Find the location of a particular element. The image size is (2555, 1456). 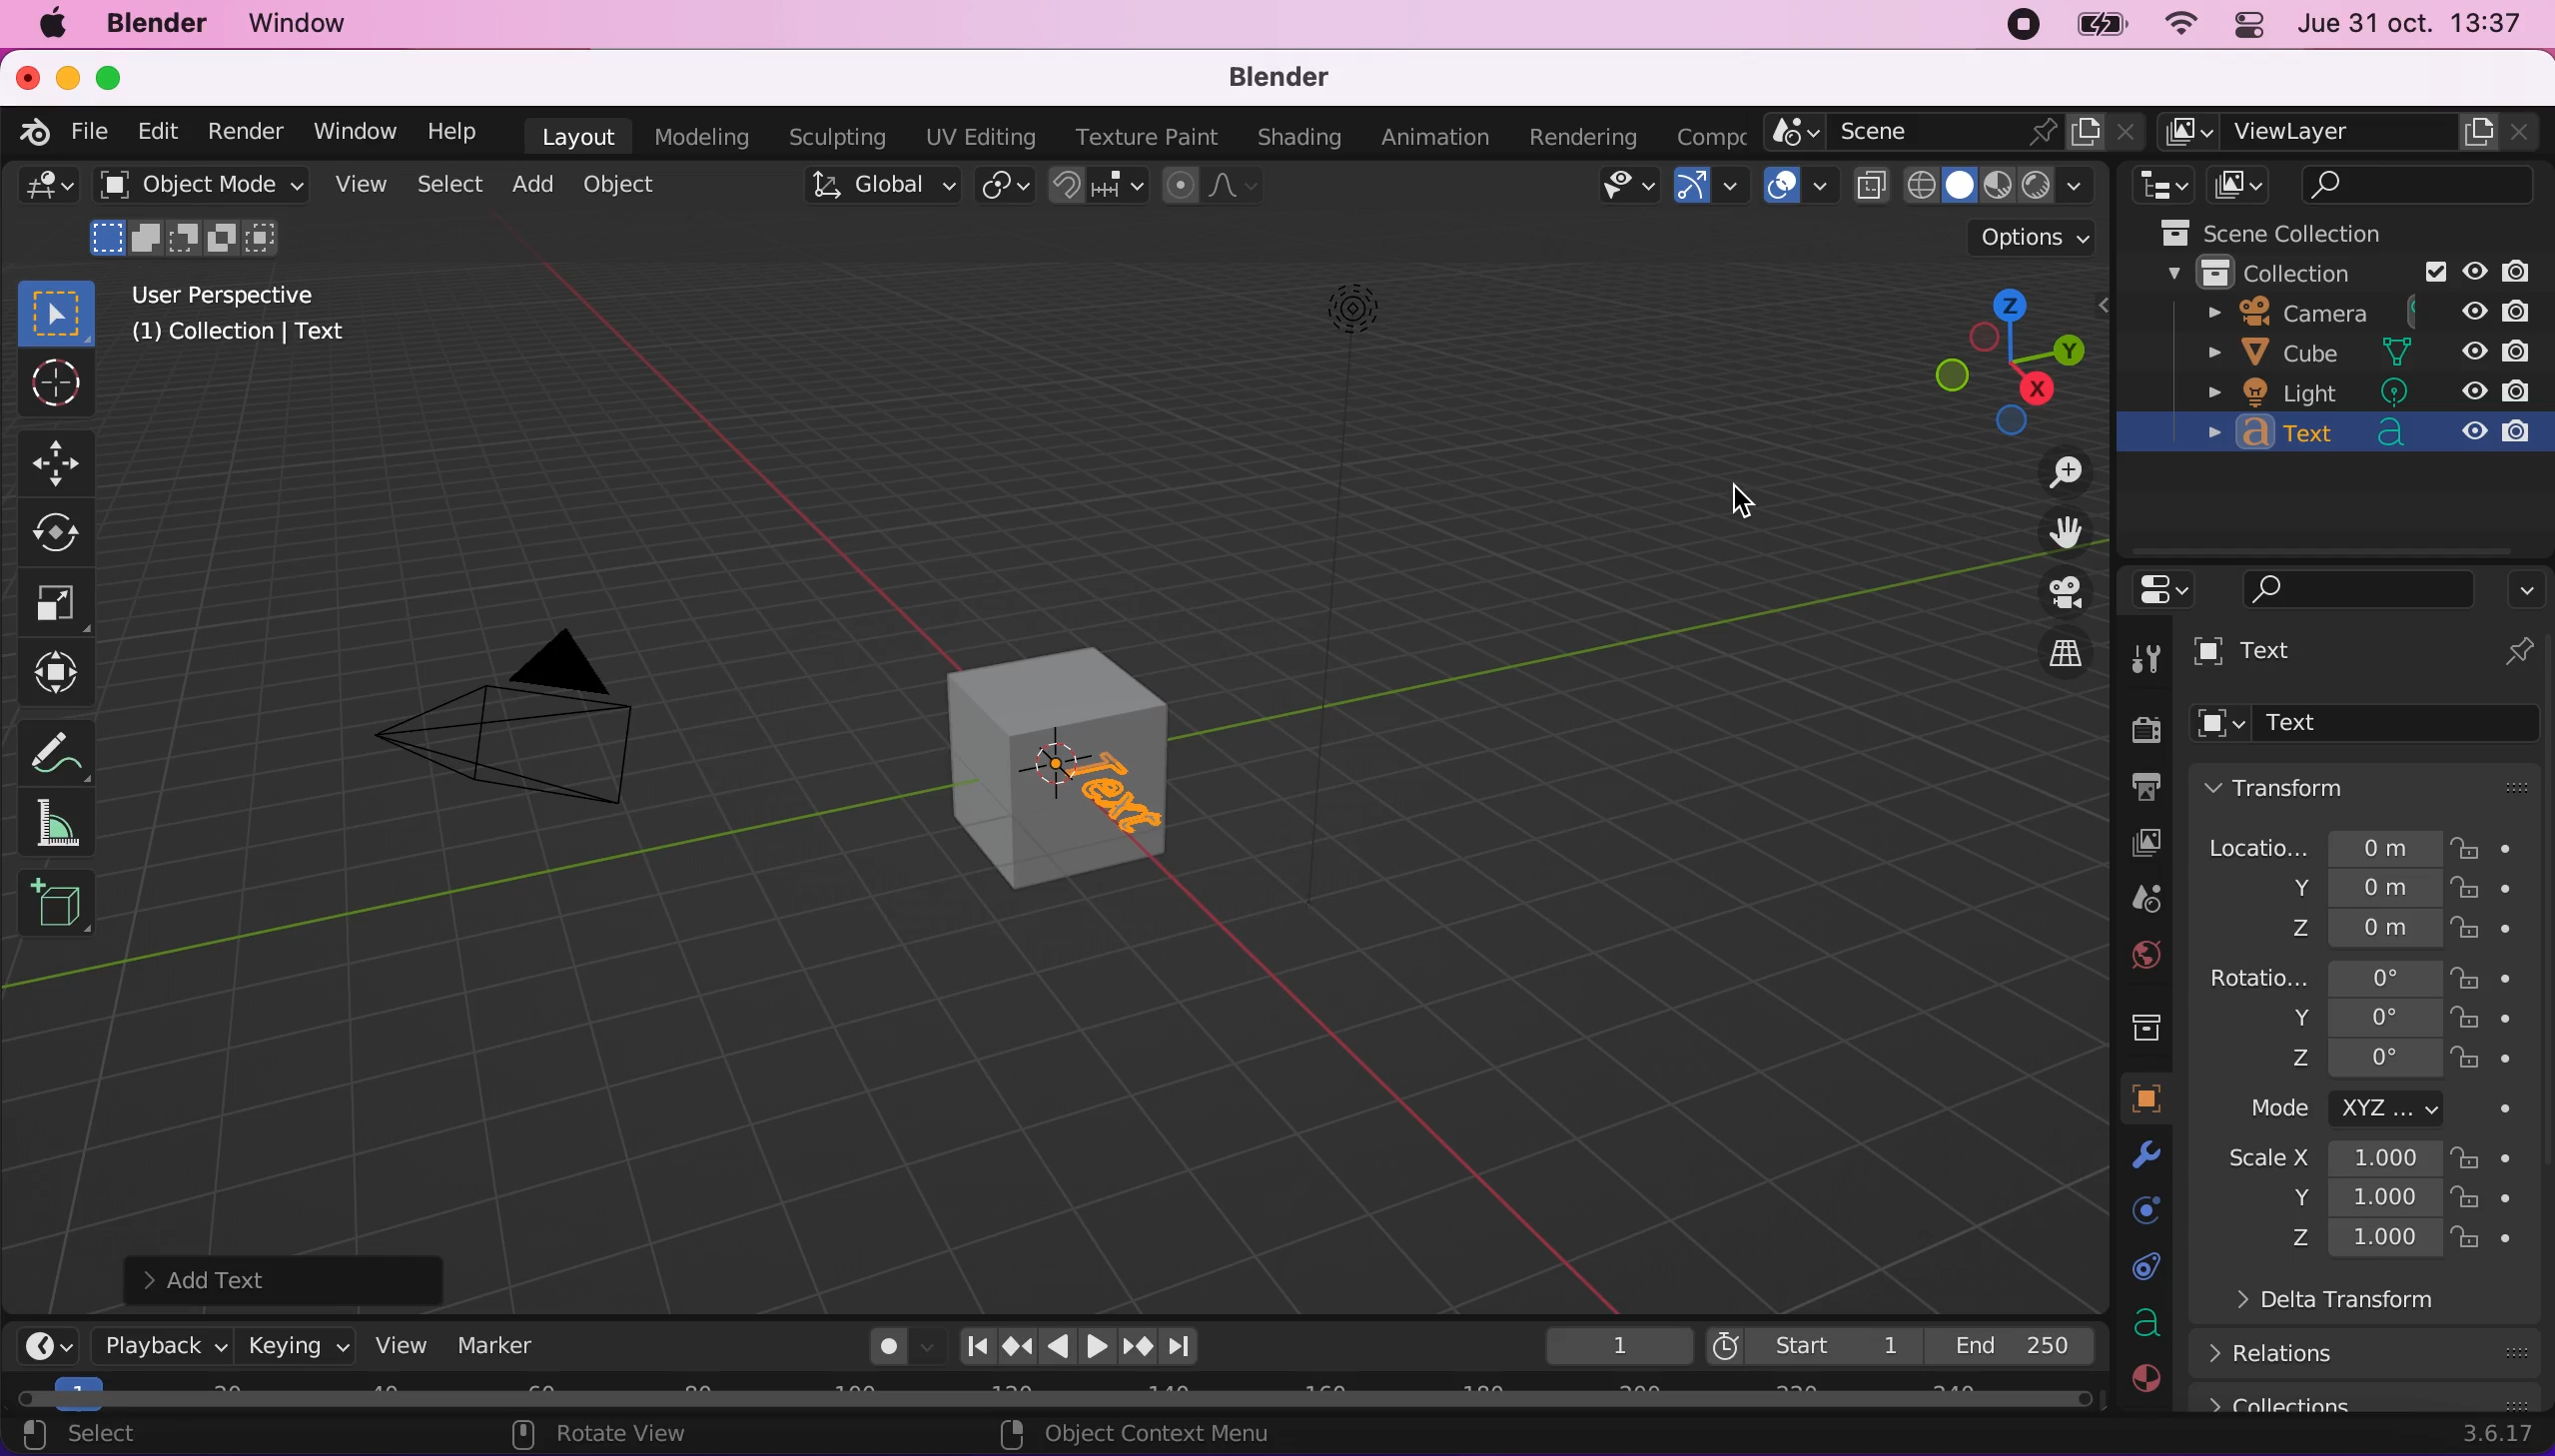

modifyers is located at coordinates (2144, 1159).